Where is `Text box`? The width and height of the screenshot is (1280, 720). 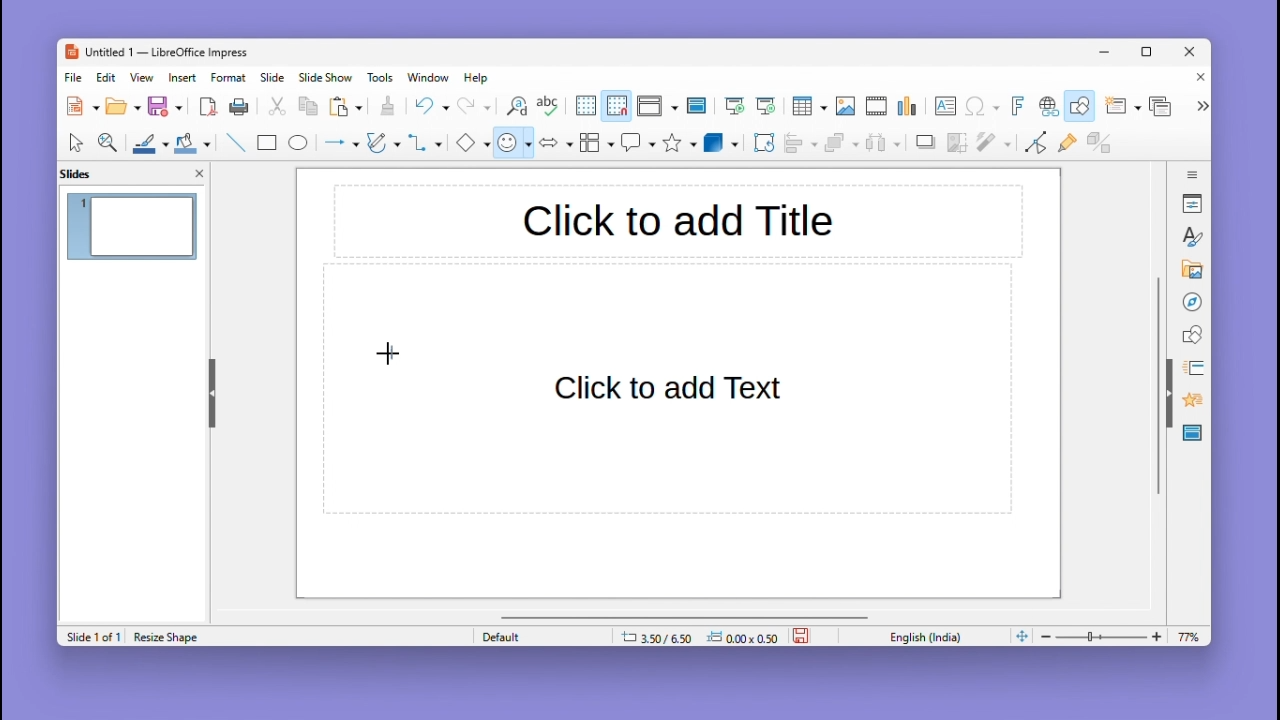 Text box is located at coordinates (945, 106).